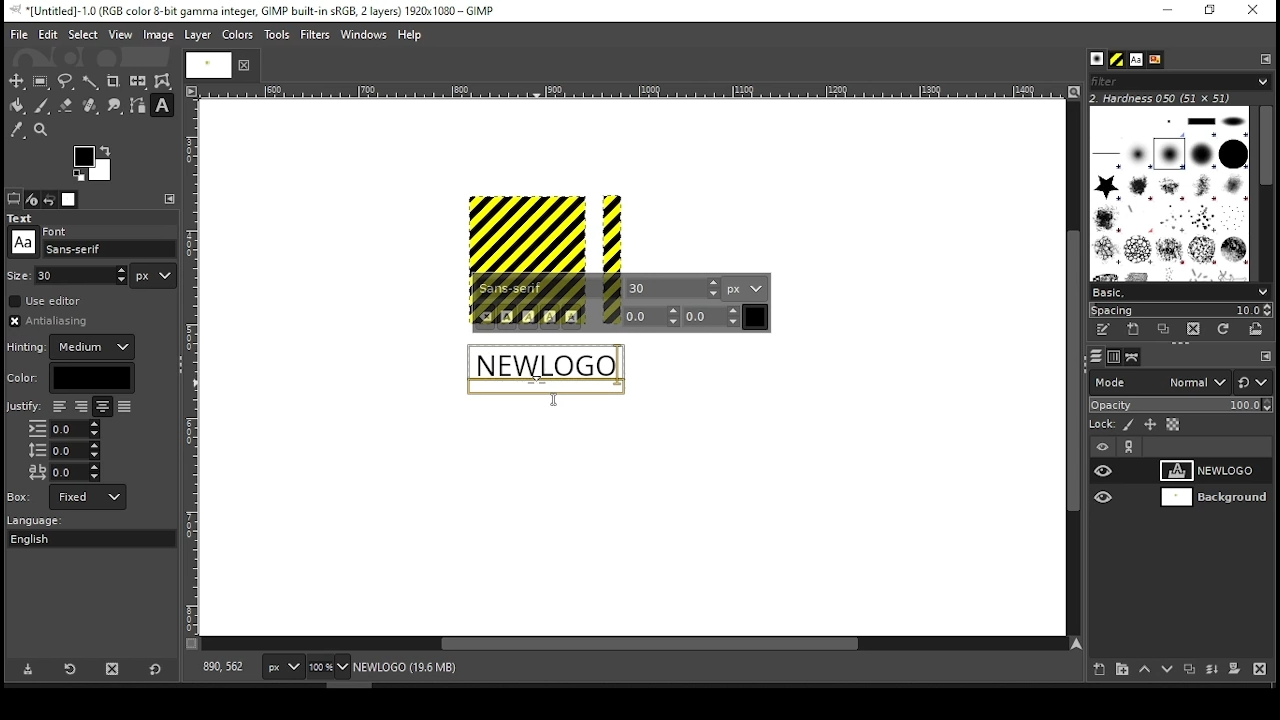 This screenshot has width=1280, height=720. Describe the element at coordinates (162, 82) in the screenshot. I see `warp transform tool` at that location.